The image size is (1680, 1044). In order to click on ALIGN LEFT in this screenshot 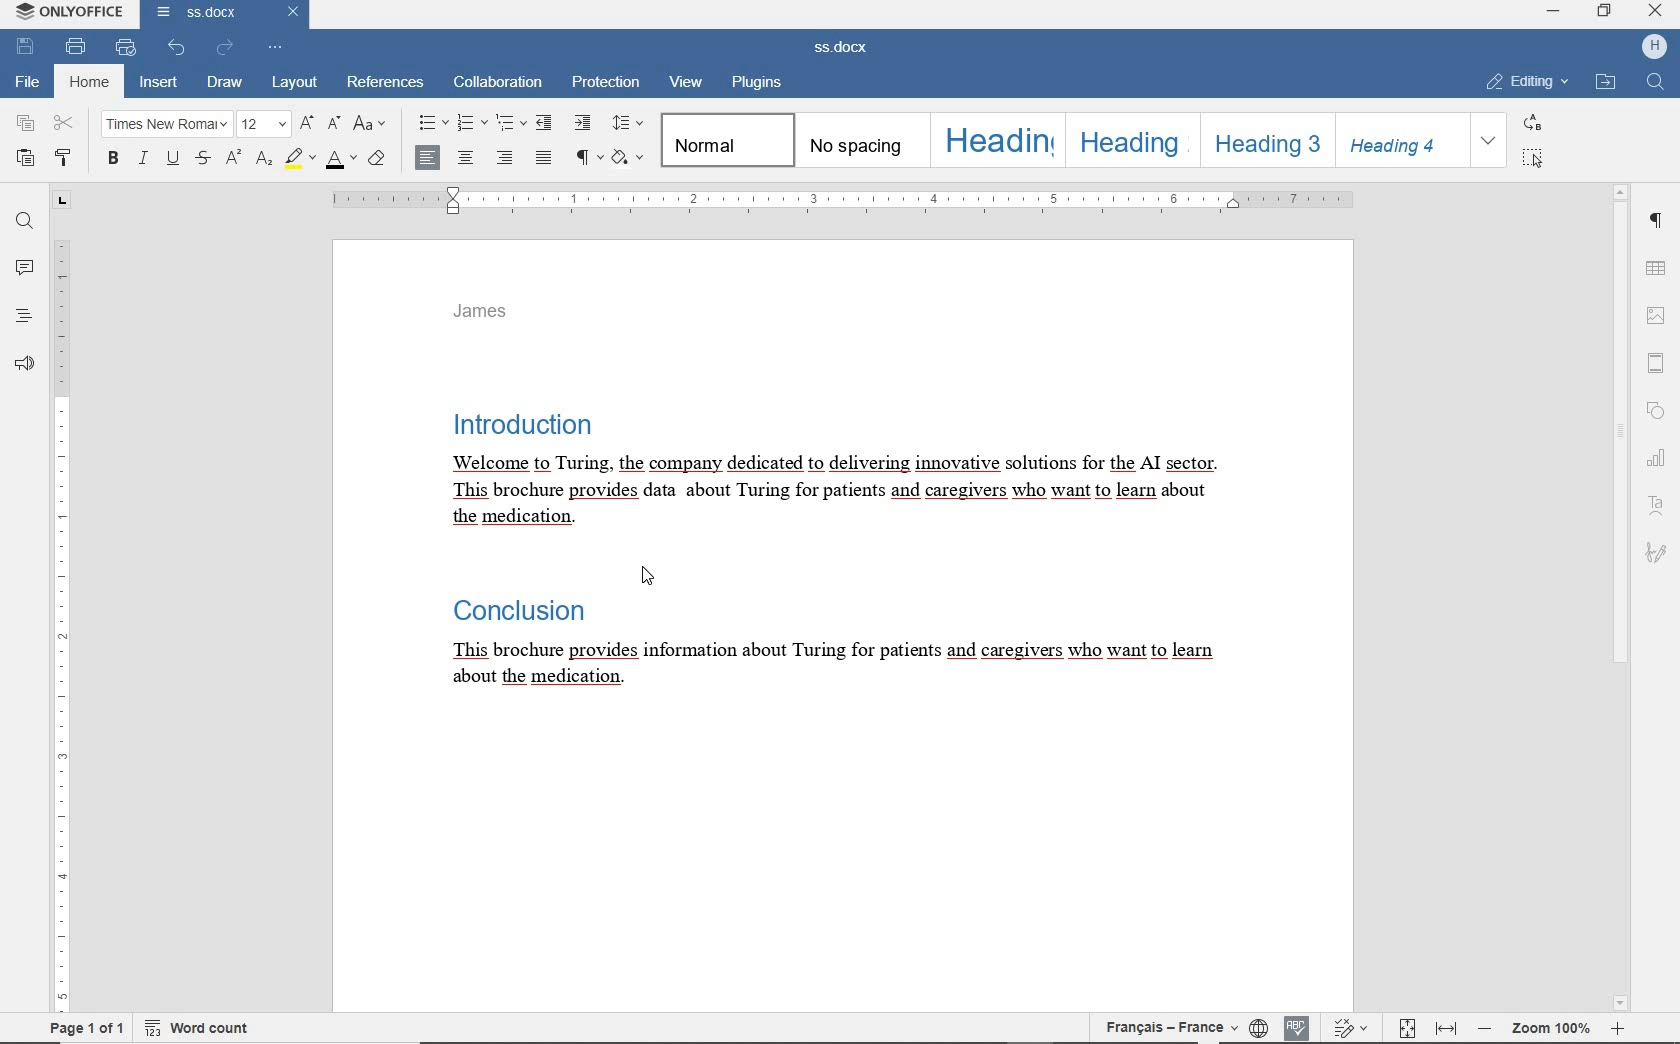, I will do `click(427, 158)`.